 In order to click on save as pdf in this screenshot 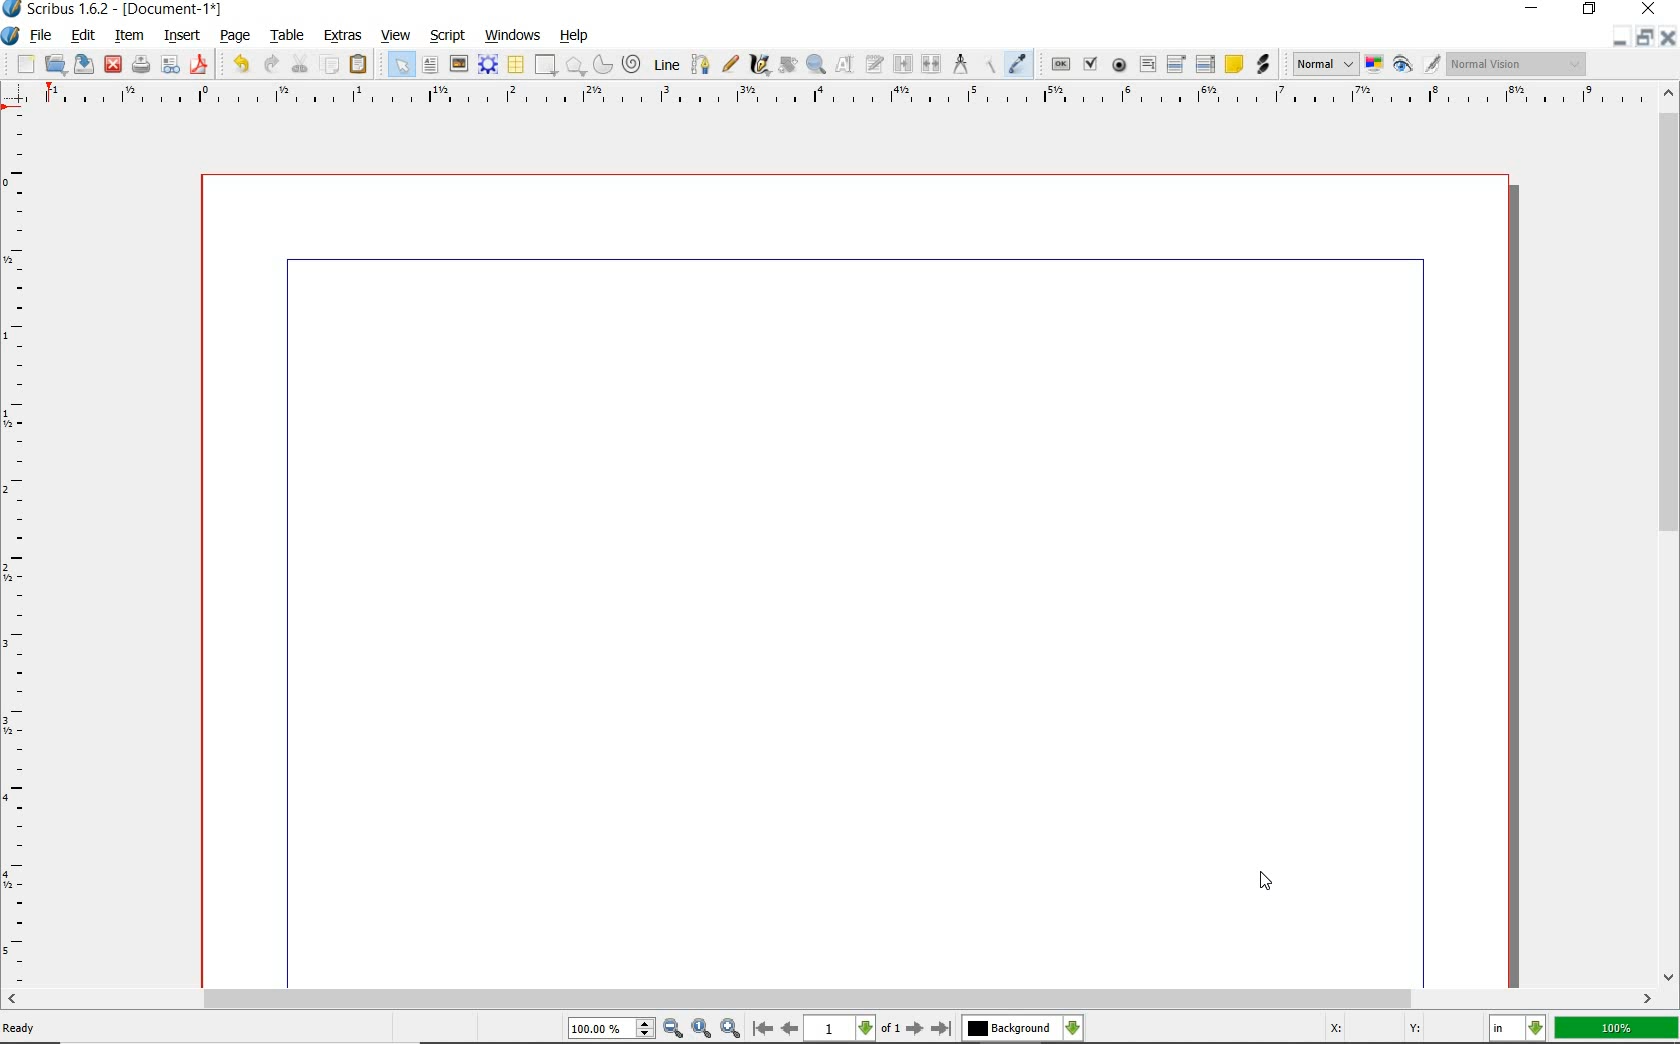, I will do `click(201, 66)`.